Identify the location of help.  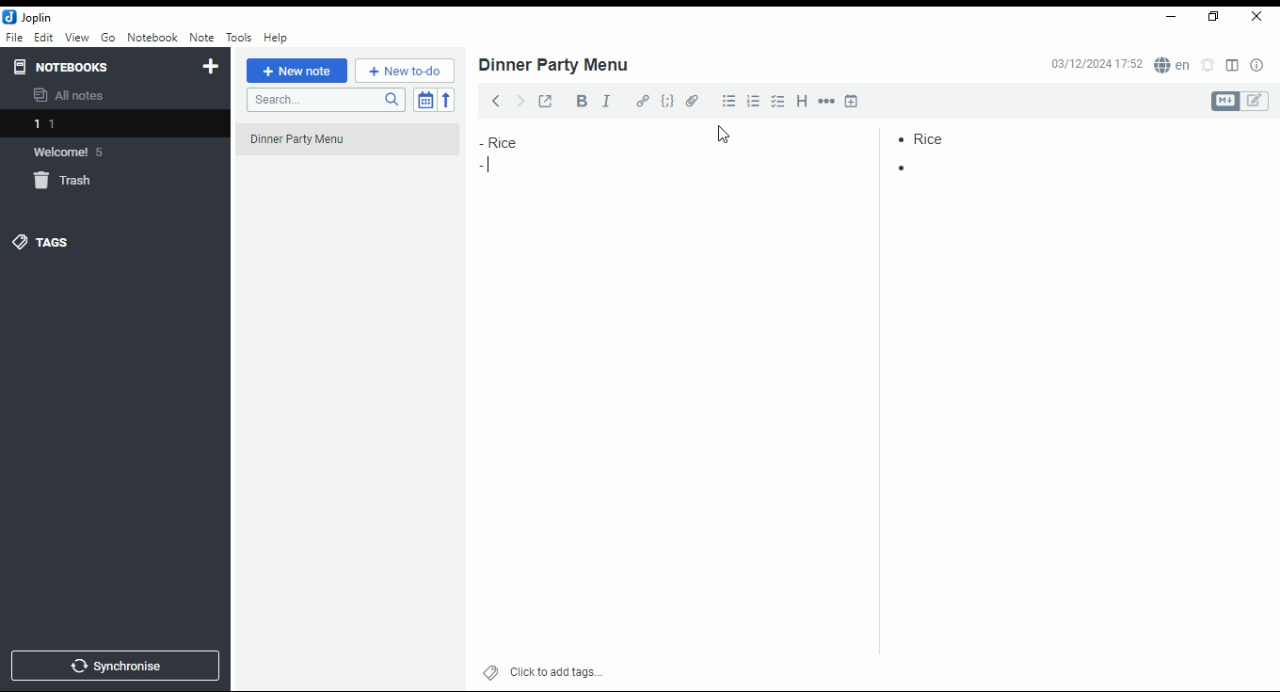
(276, 38).